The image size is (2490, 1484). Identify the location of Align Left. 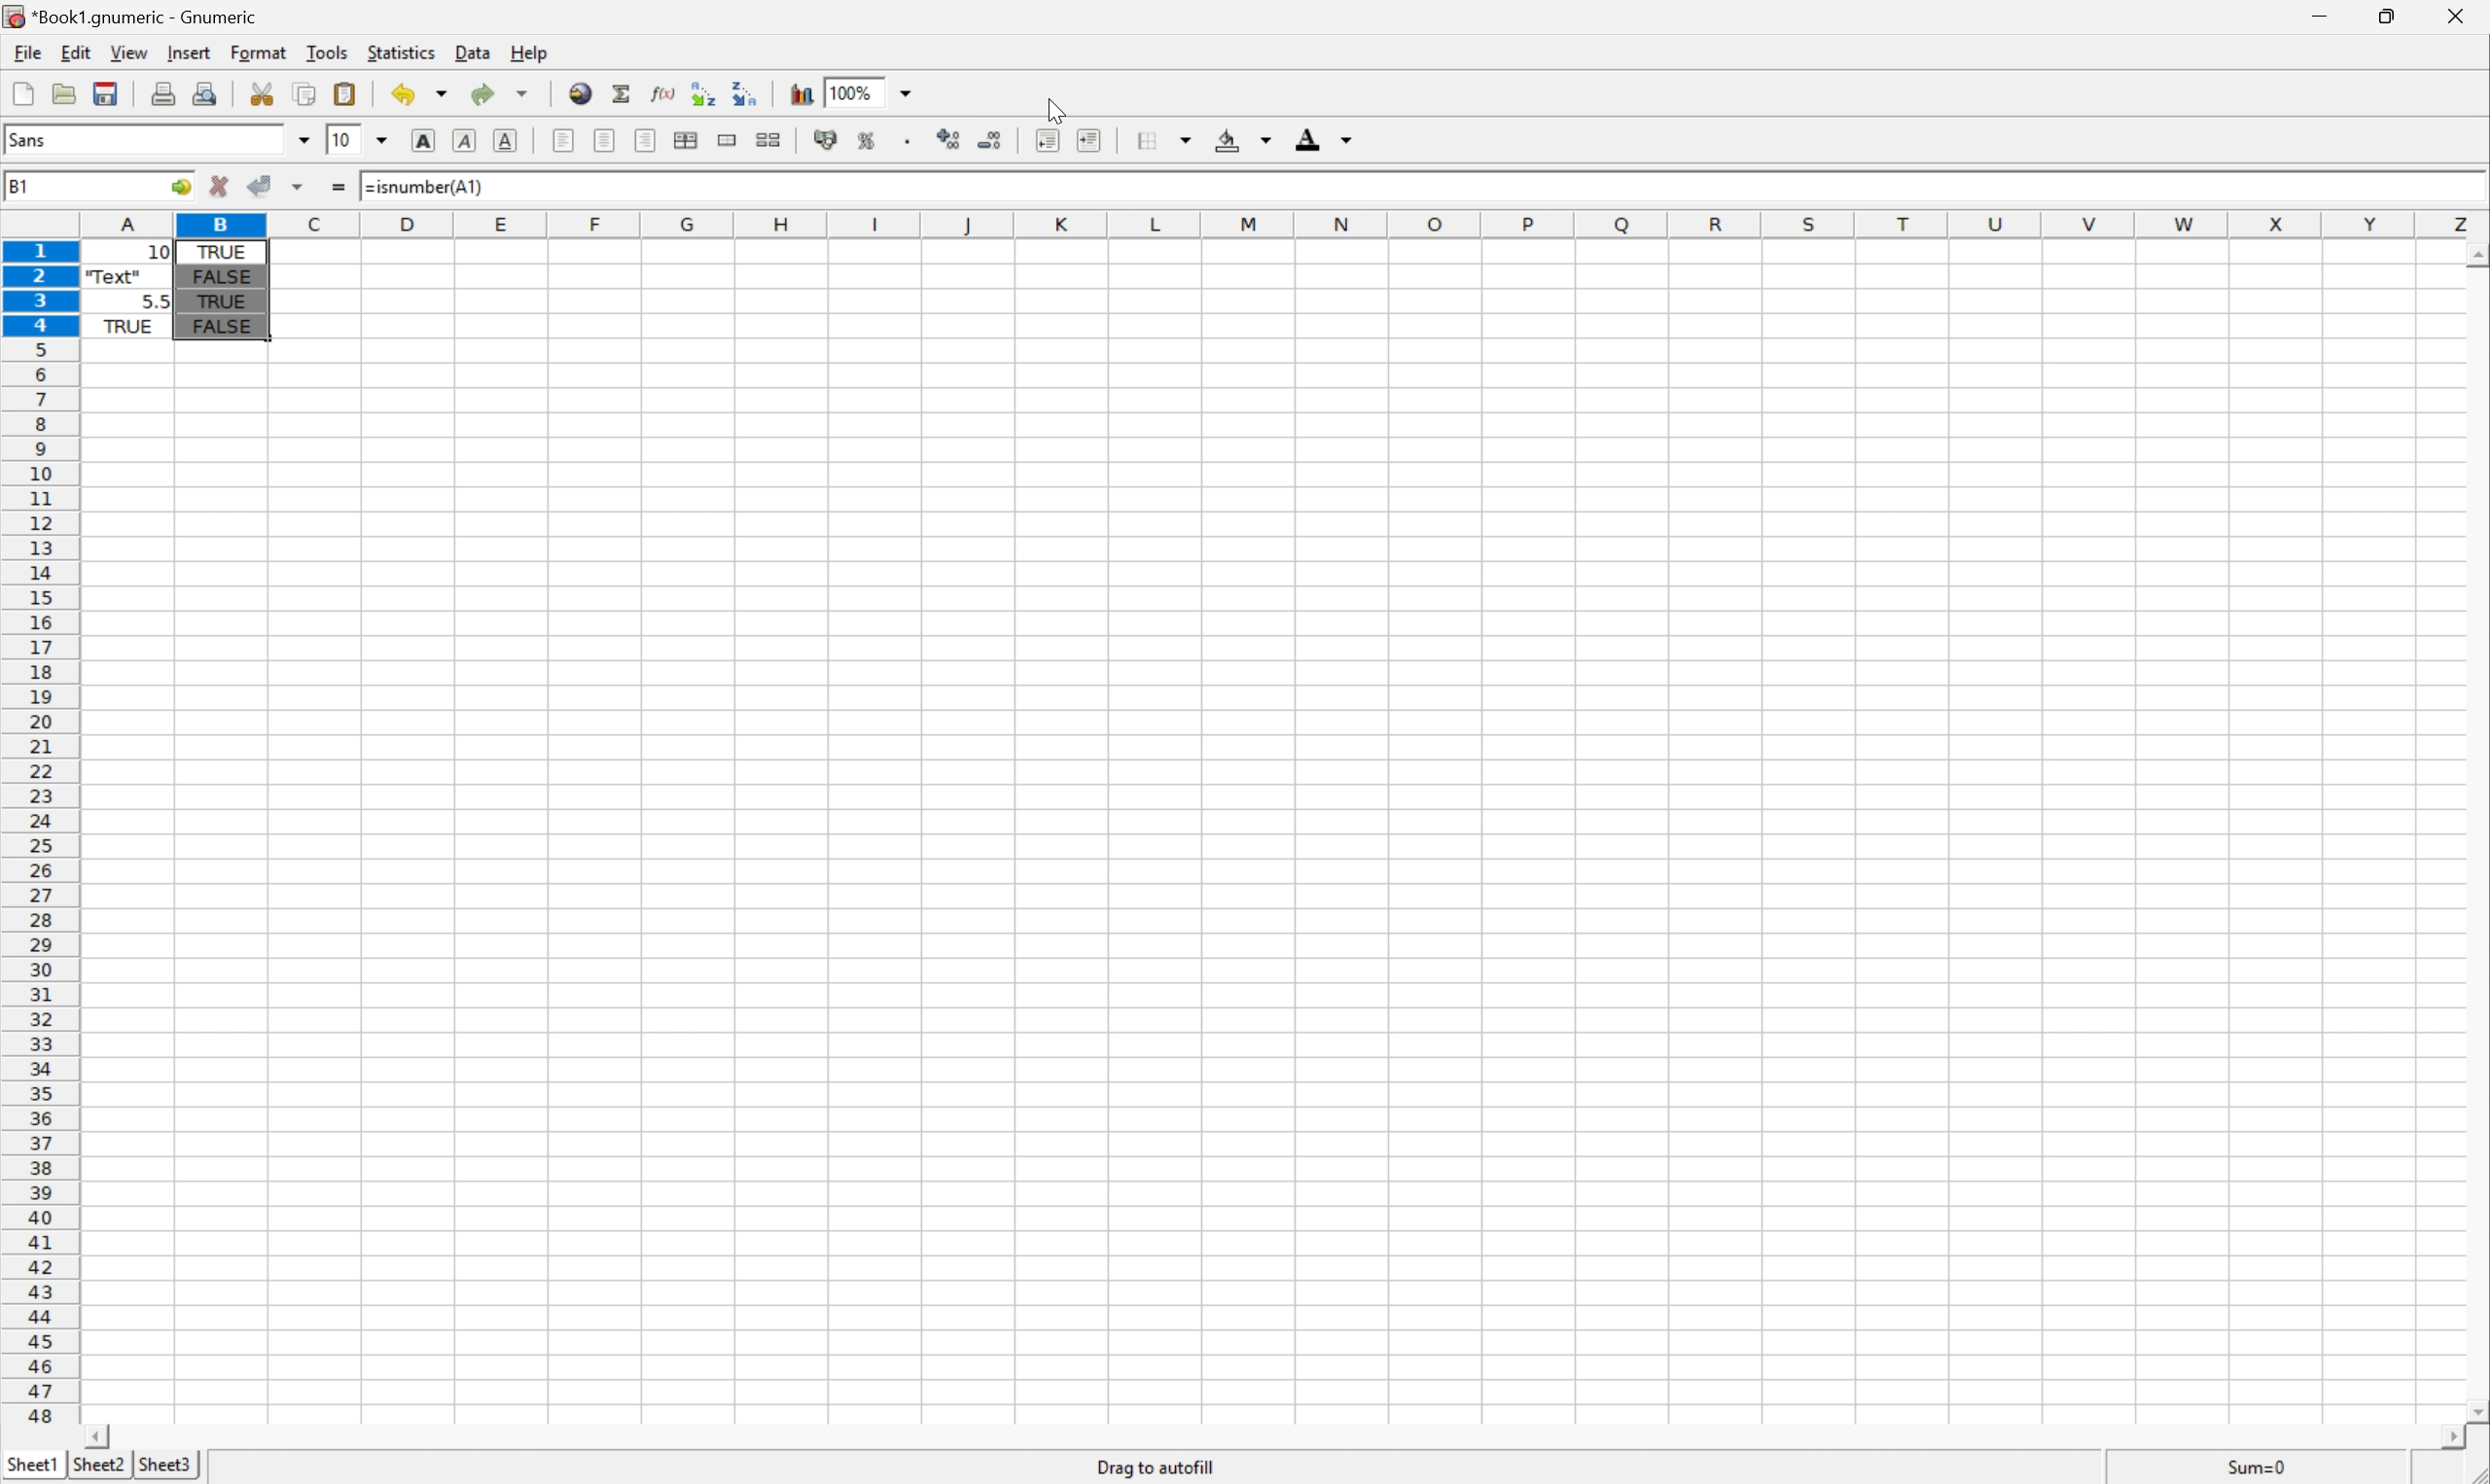
(564, 138).